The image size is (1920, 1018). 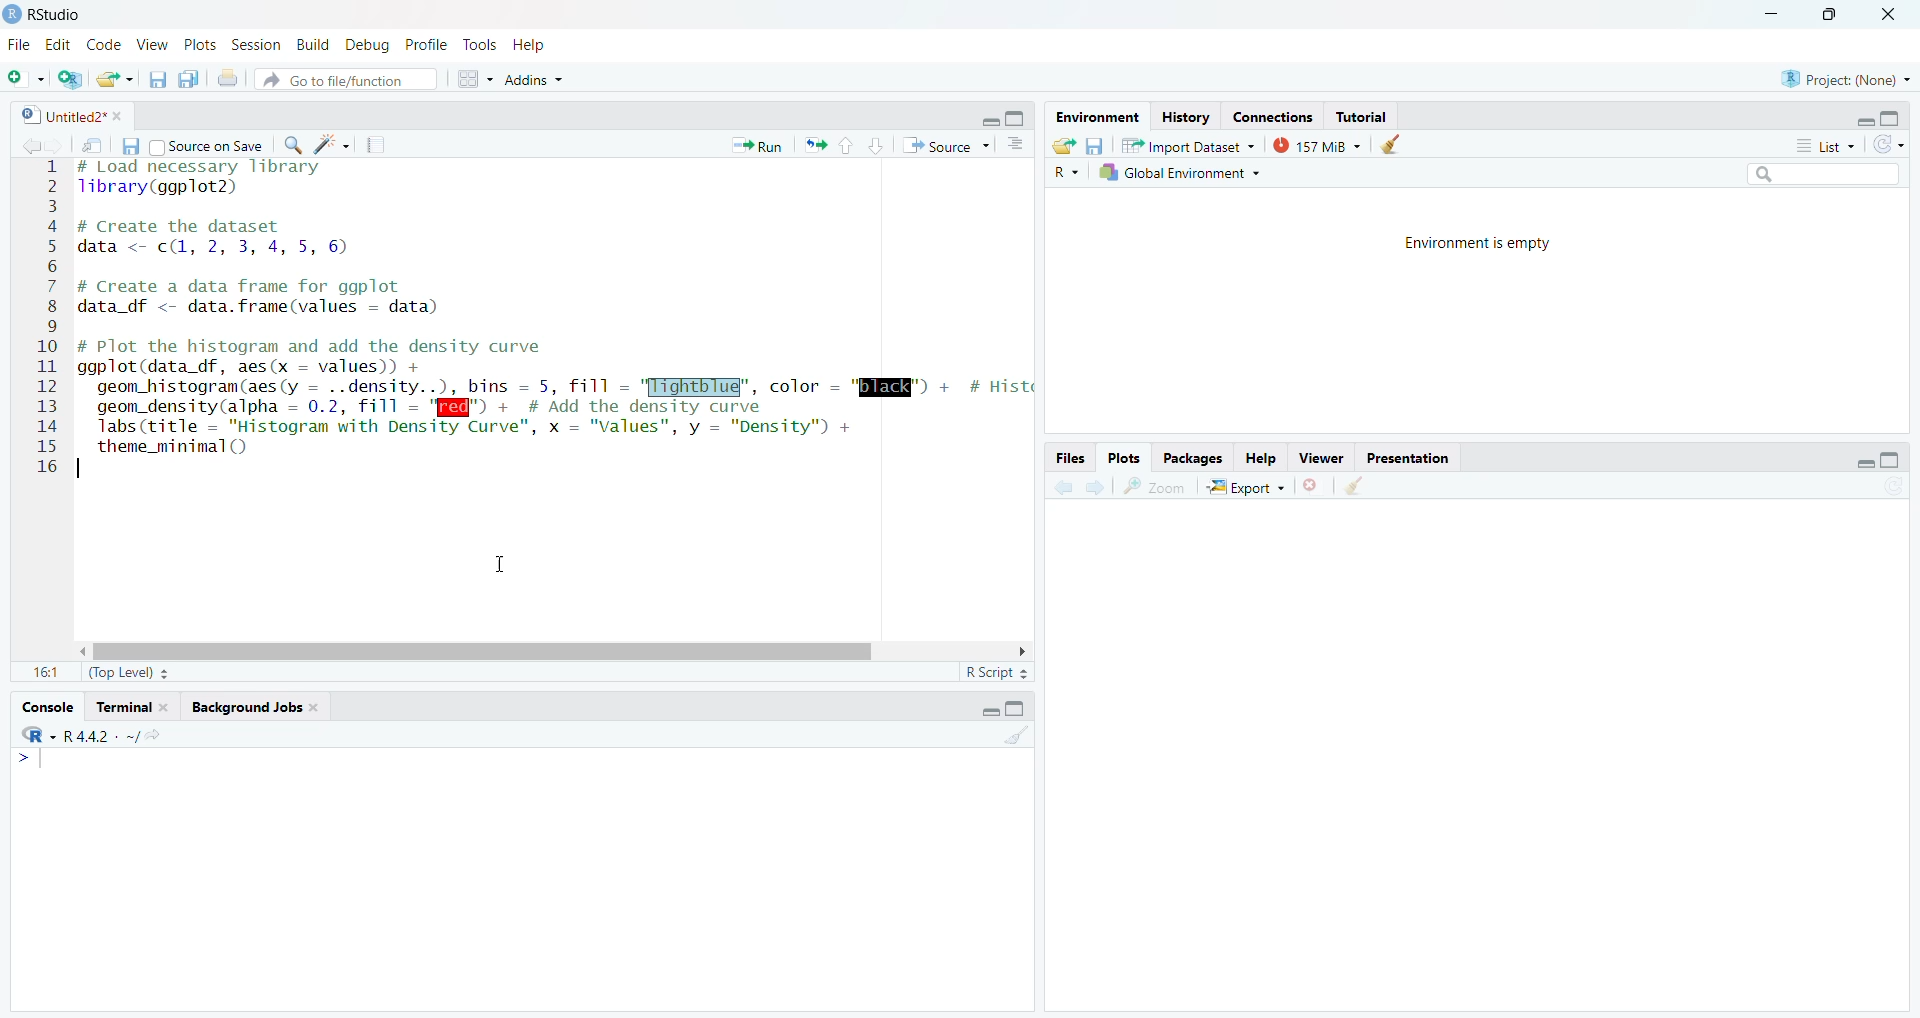 I want to click on clear console, so click(x=1016, y=737).